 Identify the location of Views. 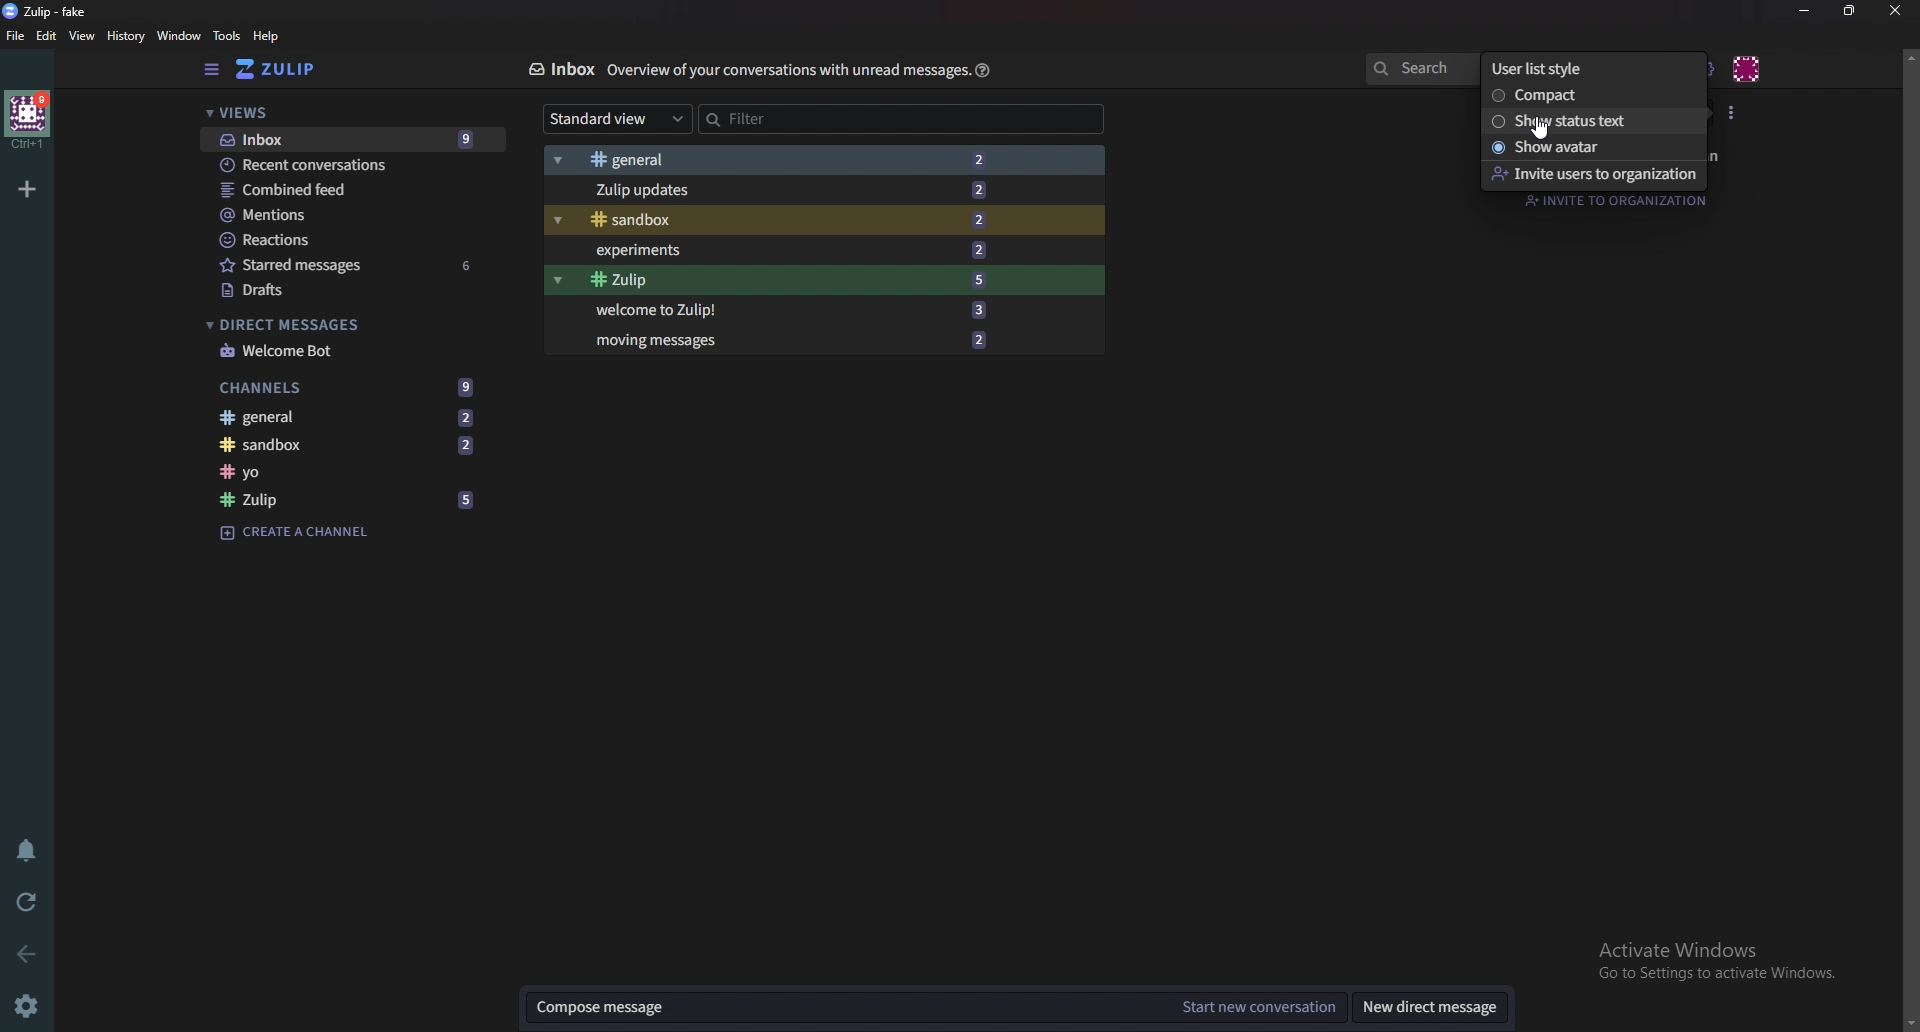
(341, 114).